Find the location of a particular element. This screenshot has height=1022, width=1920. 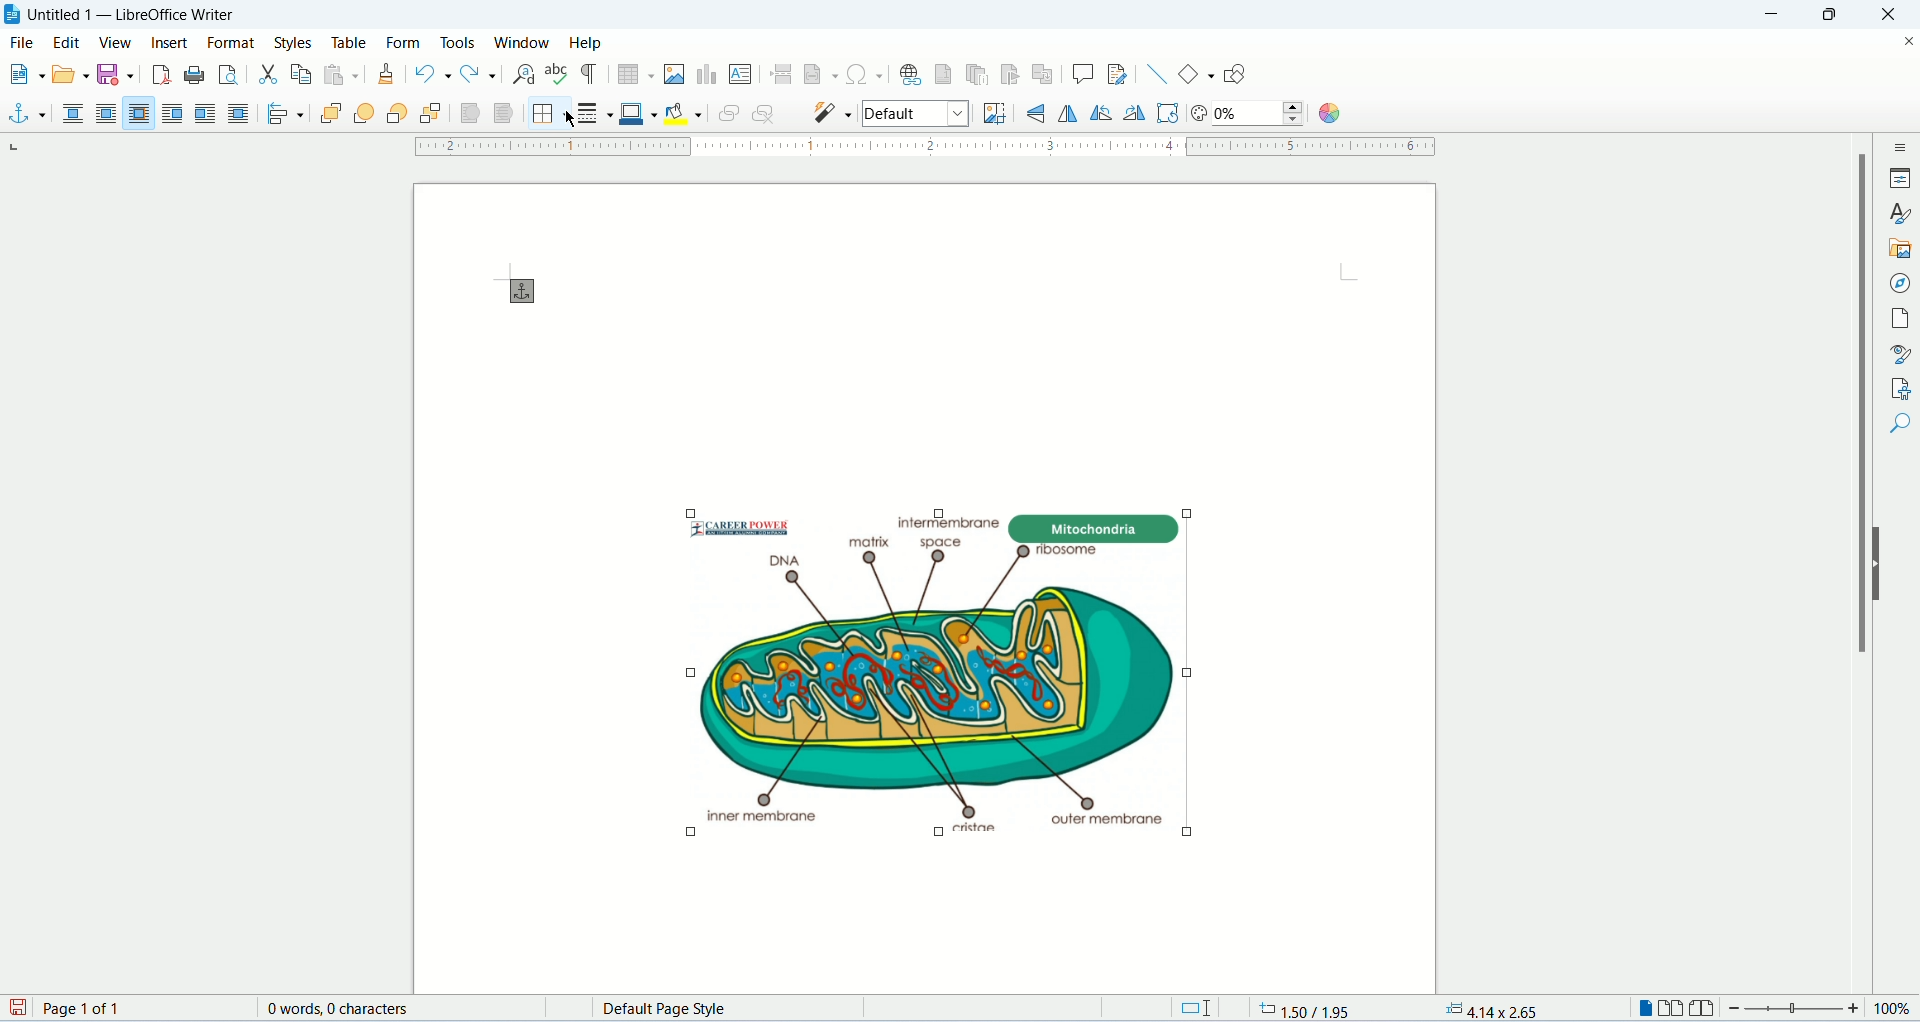

double page view is located at coordinates (1672, 1010).